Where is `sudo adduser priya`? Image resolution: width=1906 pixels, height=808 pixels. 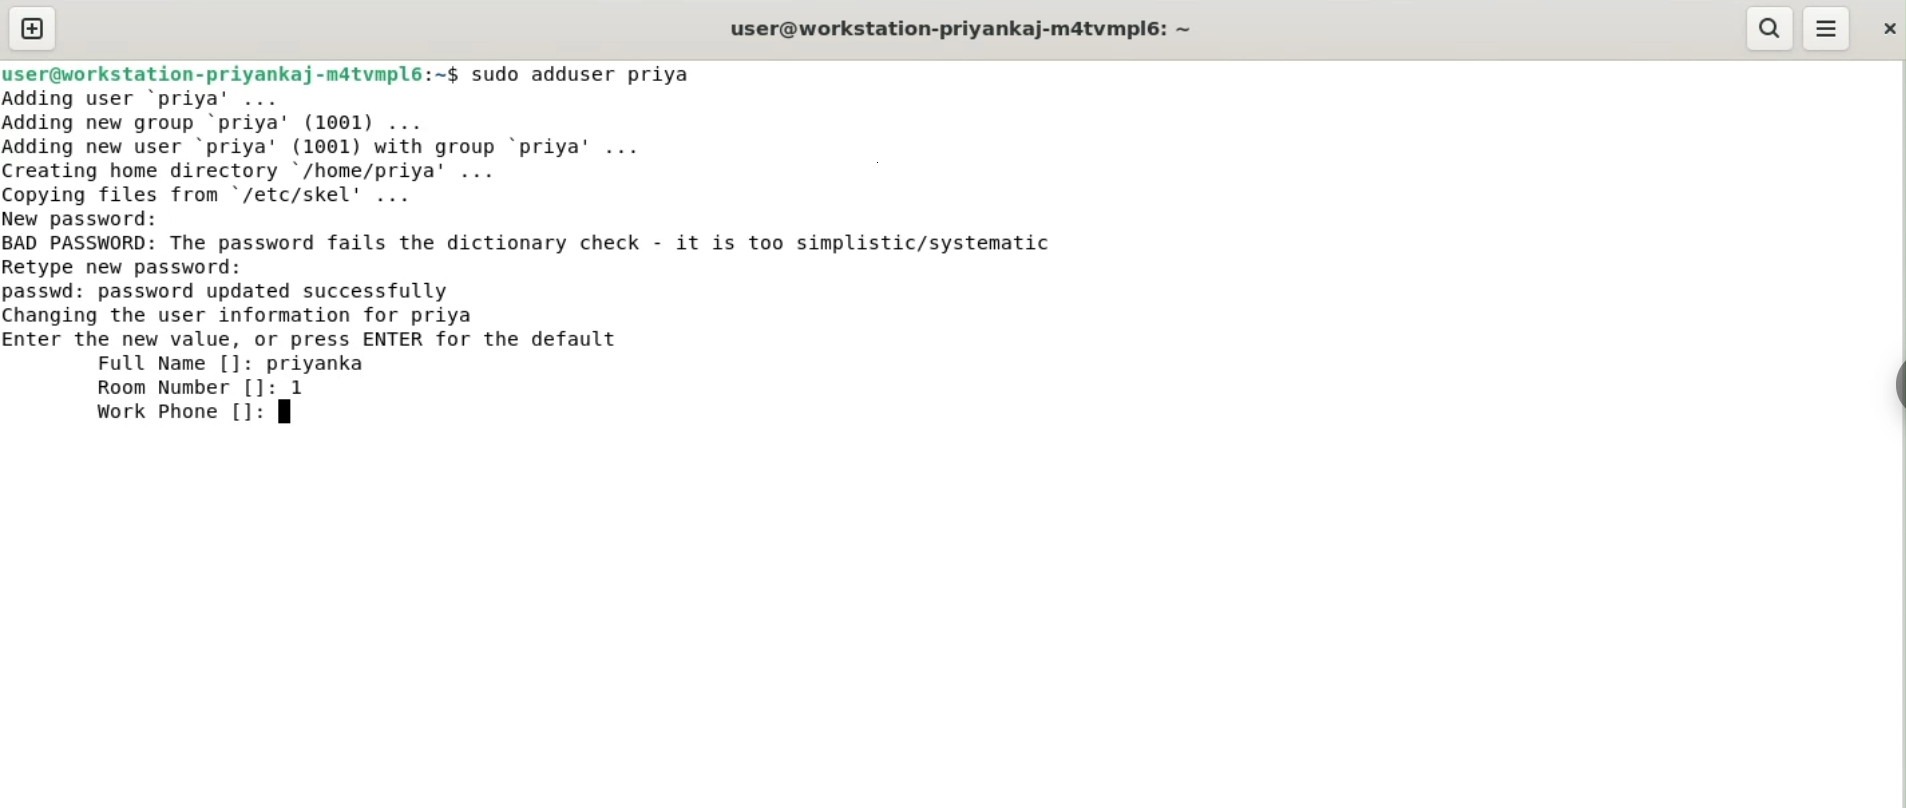
sudo adduser priya is located at coordinates (595, 74).